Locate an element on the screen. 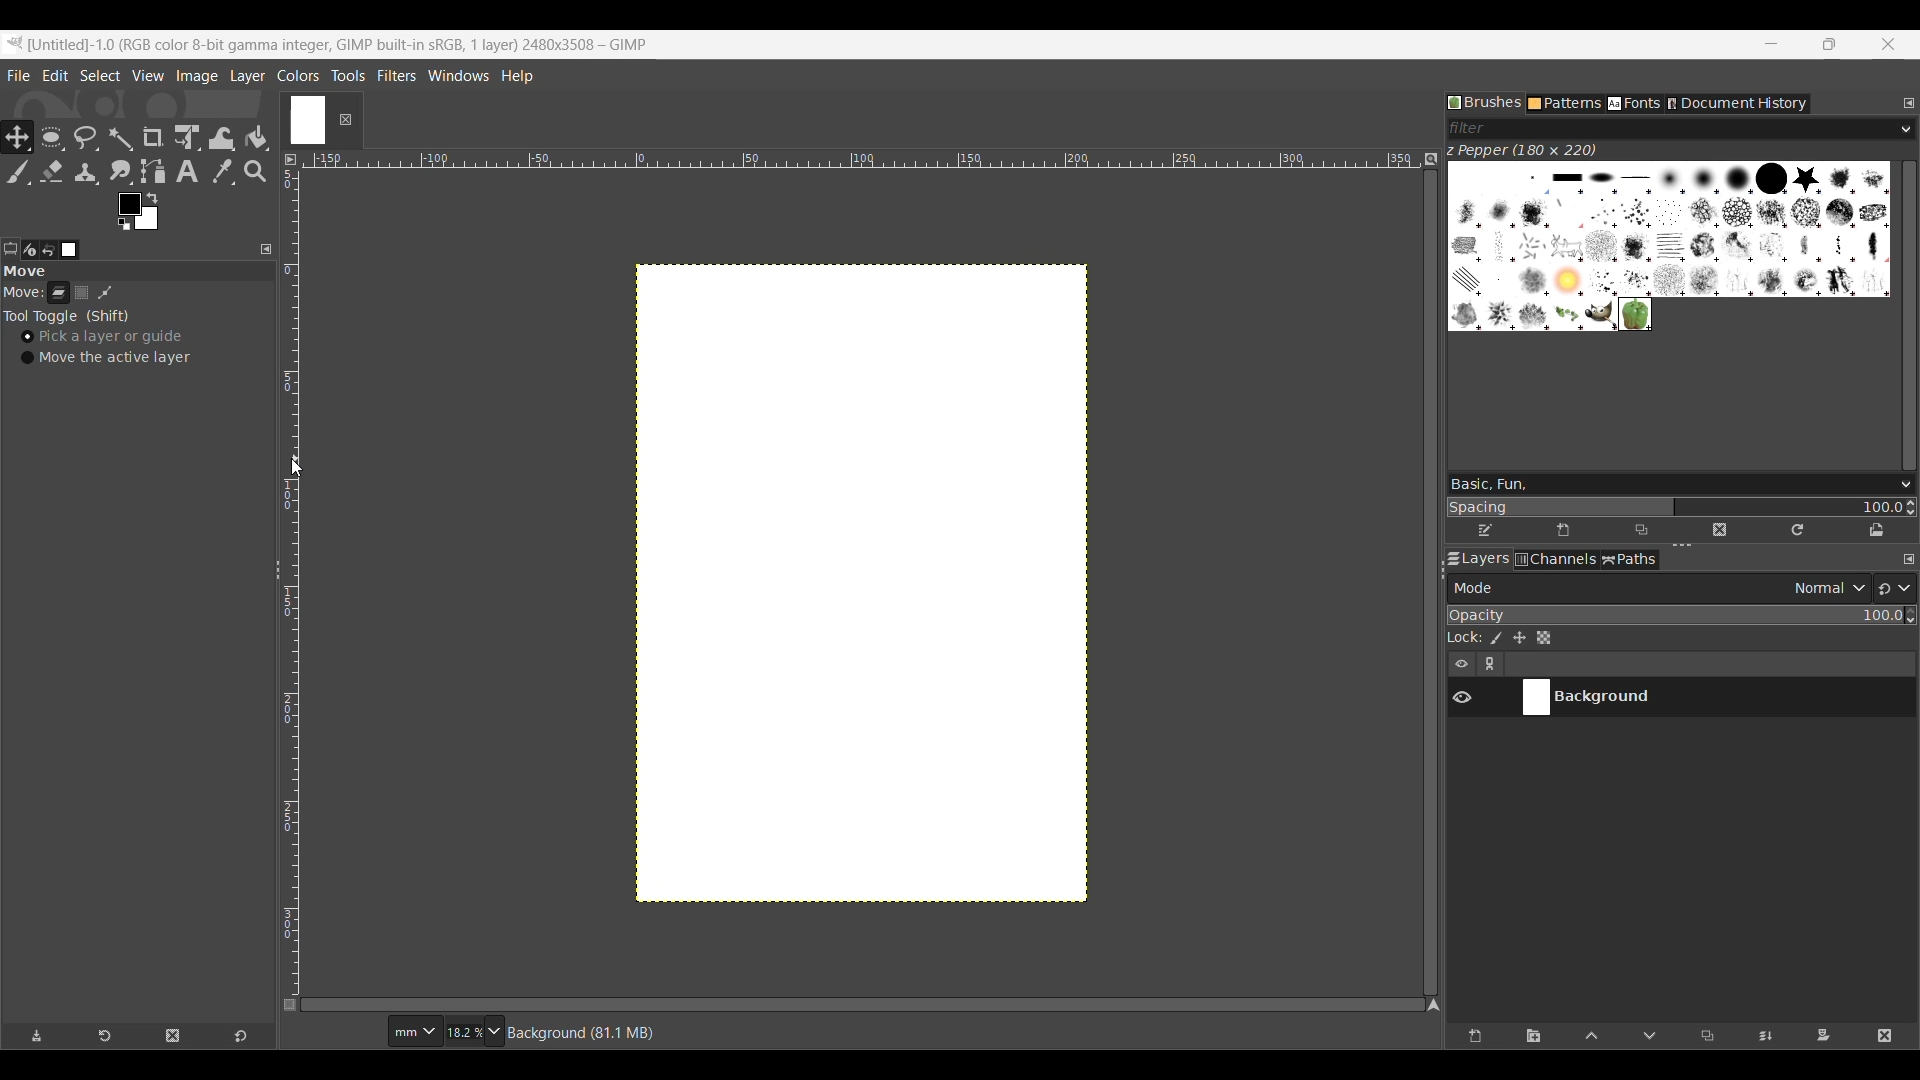  Paths tool is located at coordinates (154, 172).